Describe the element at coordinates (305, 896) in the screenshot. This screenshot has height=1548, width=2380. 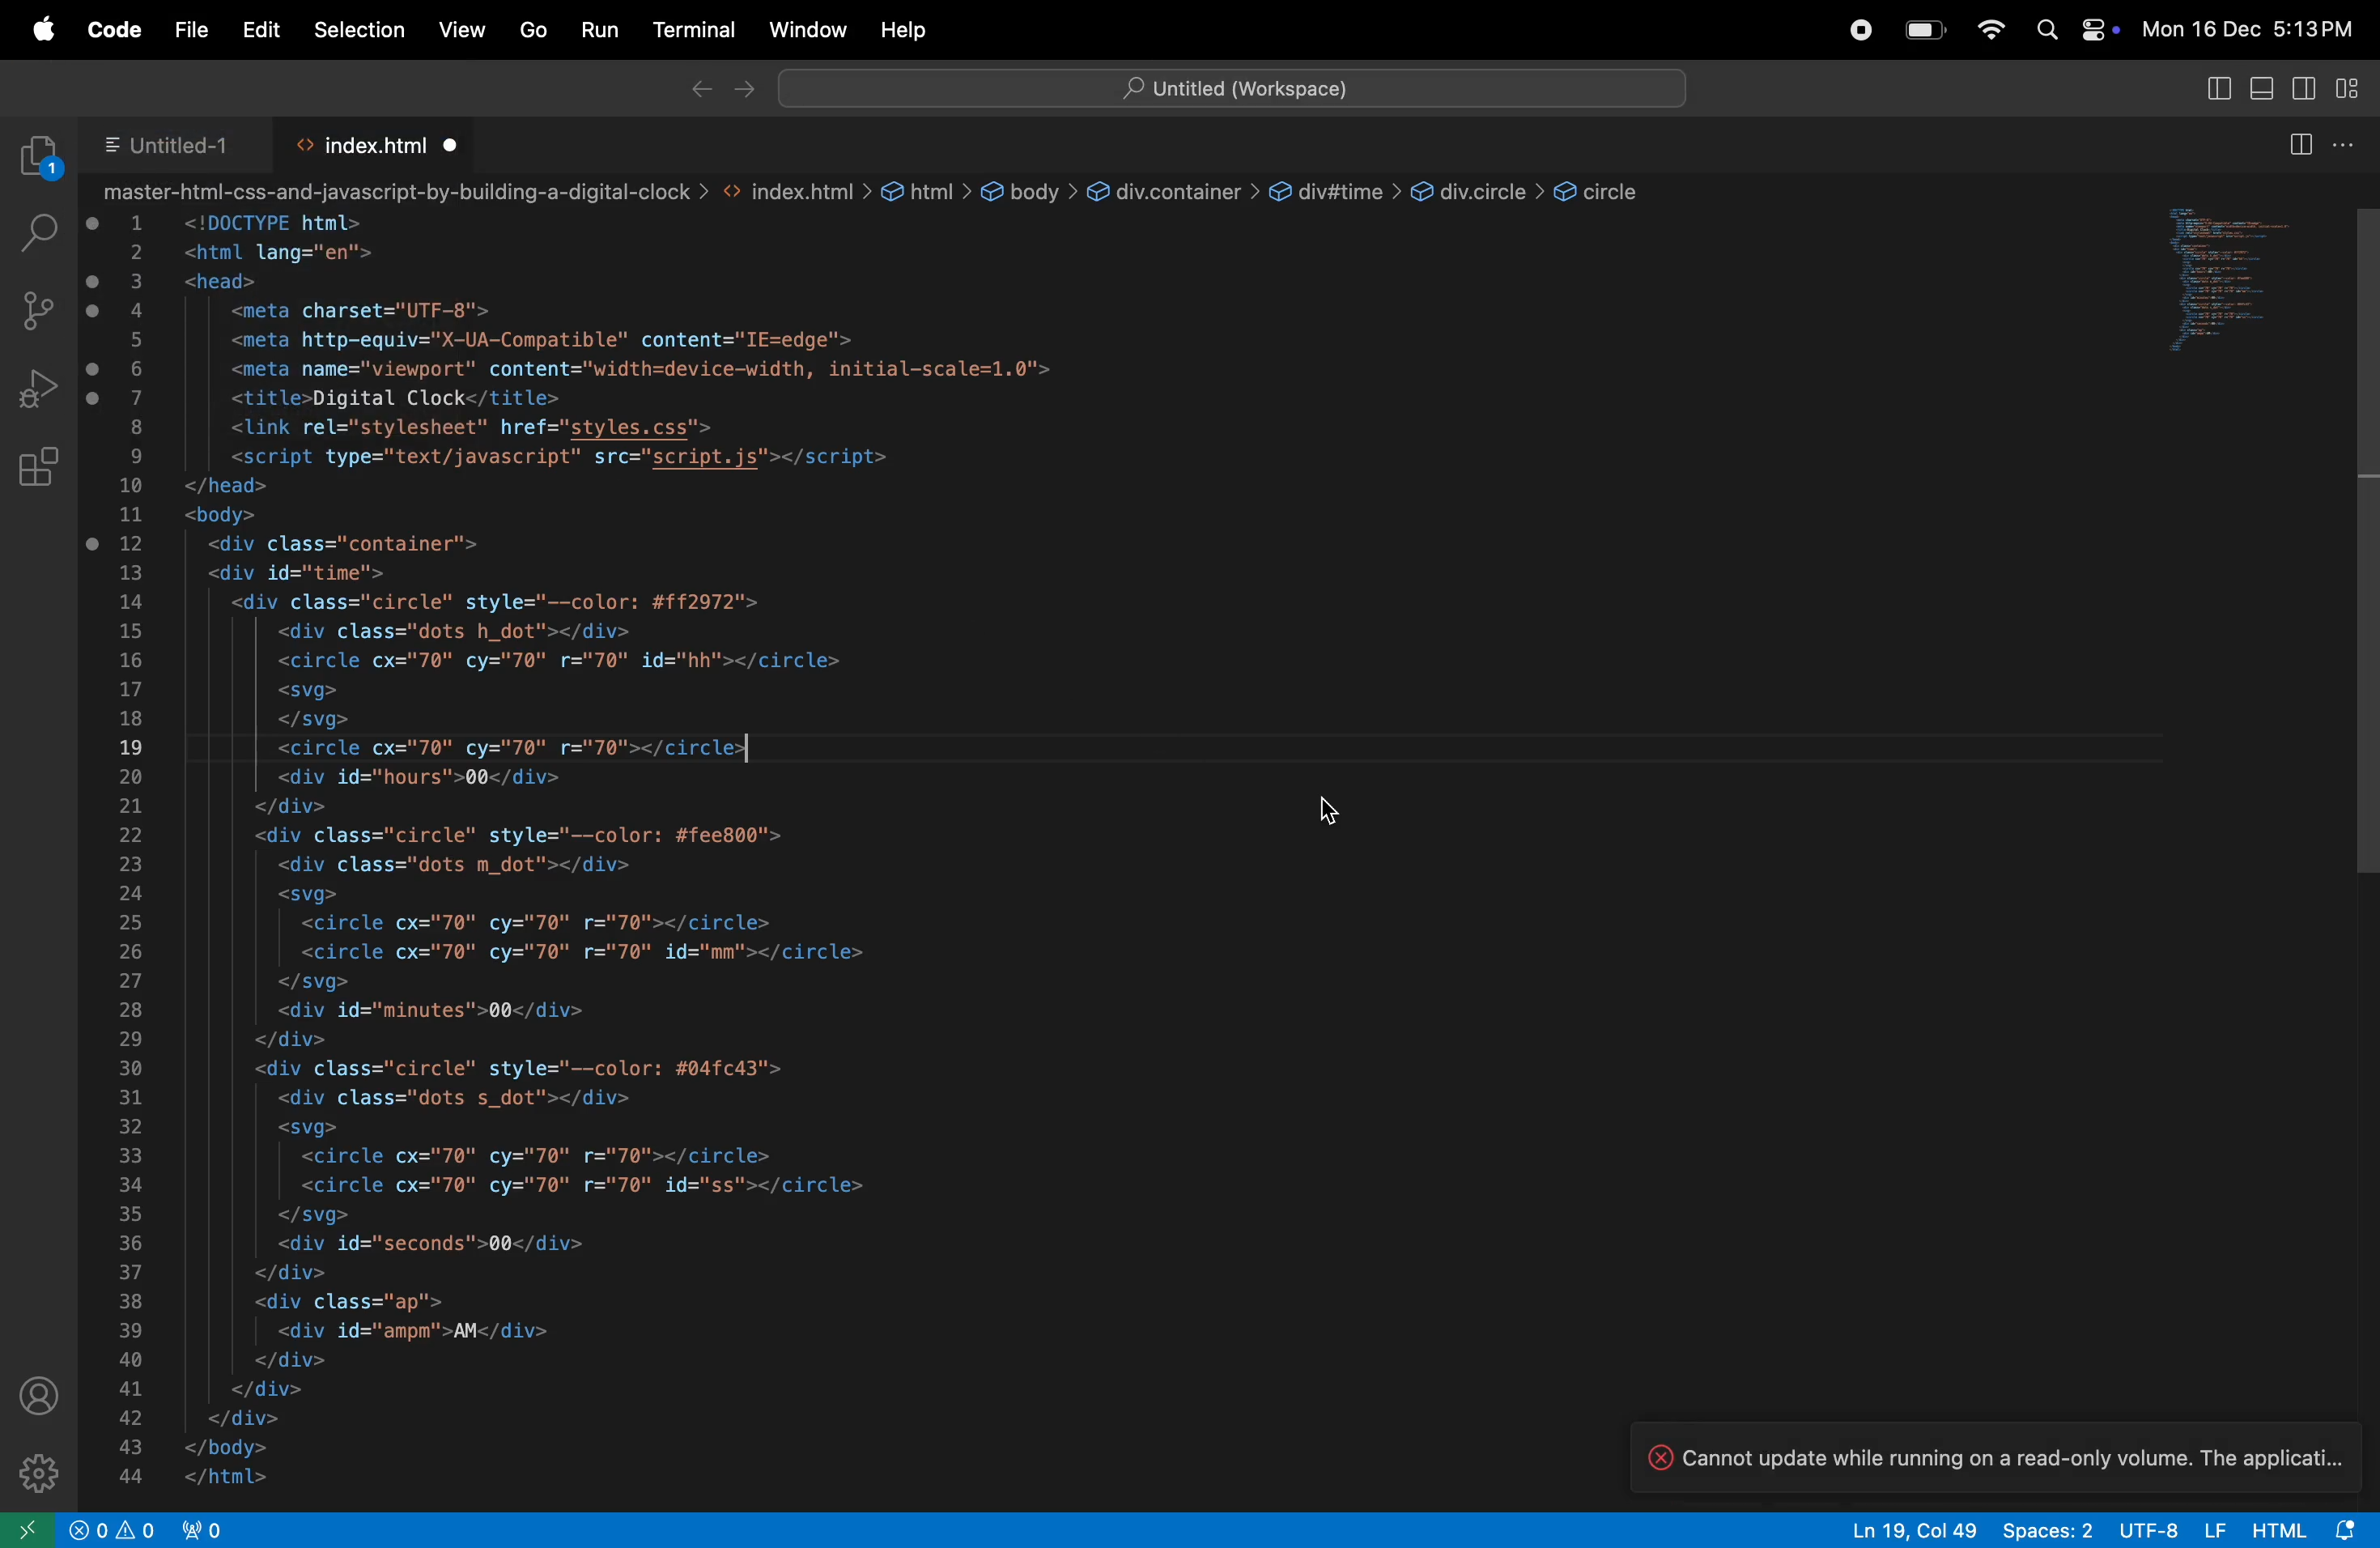
I see `<svg>` at that location.